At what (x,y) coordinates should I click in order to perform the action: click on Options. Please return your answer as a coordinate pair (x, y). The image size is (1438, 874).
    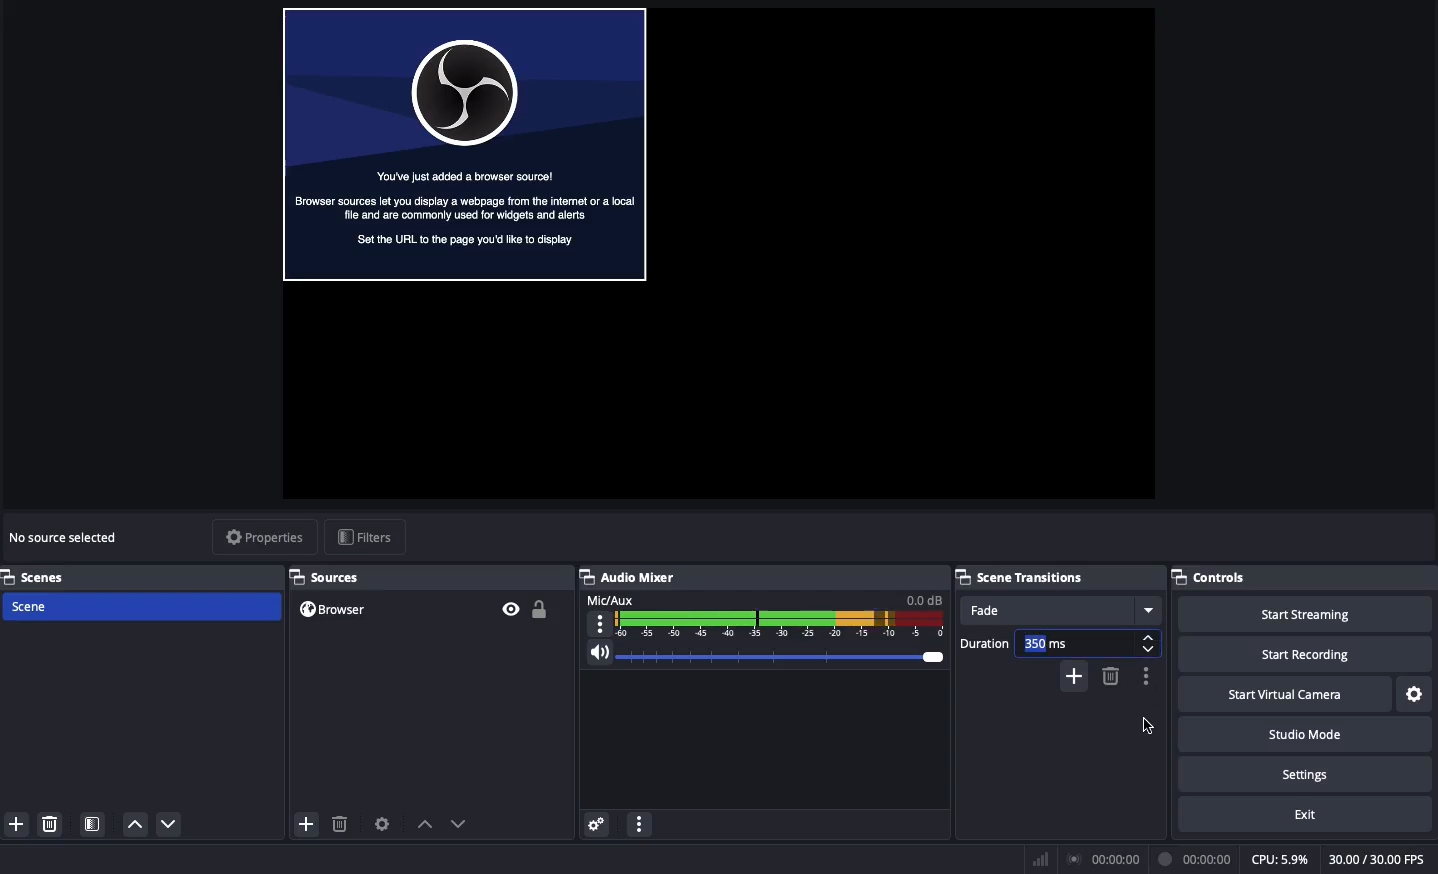
    Looking at the image, I should click on (640, 825).